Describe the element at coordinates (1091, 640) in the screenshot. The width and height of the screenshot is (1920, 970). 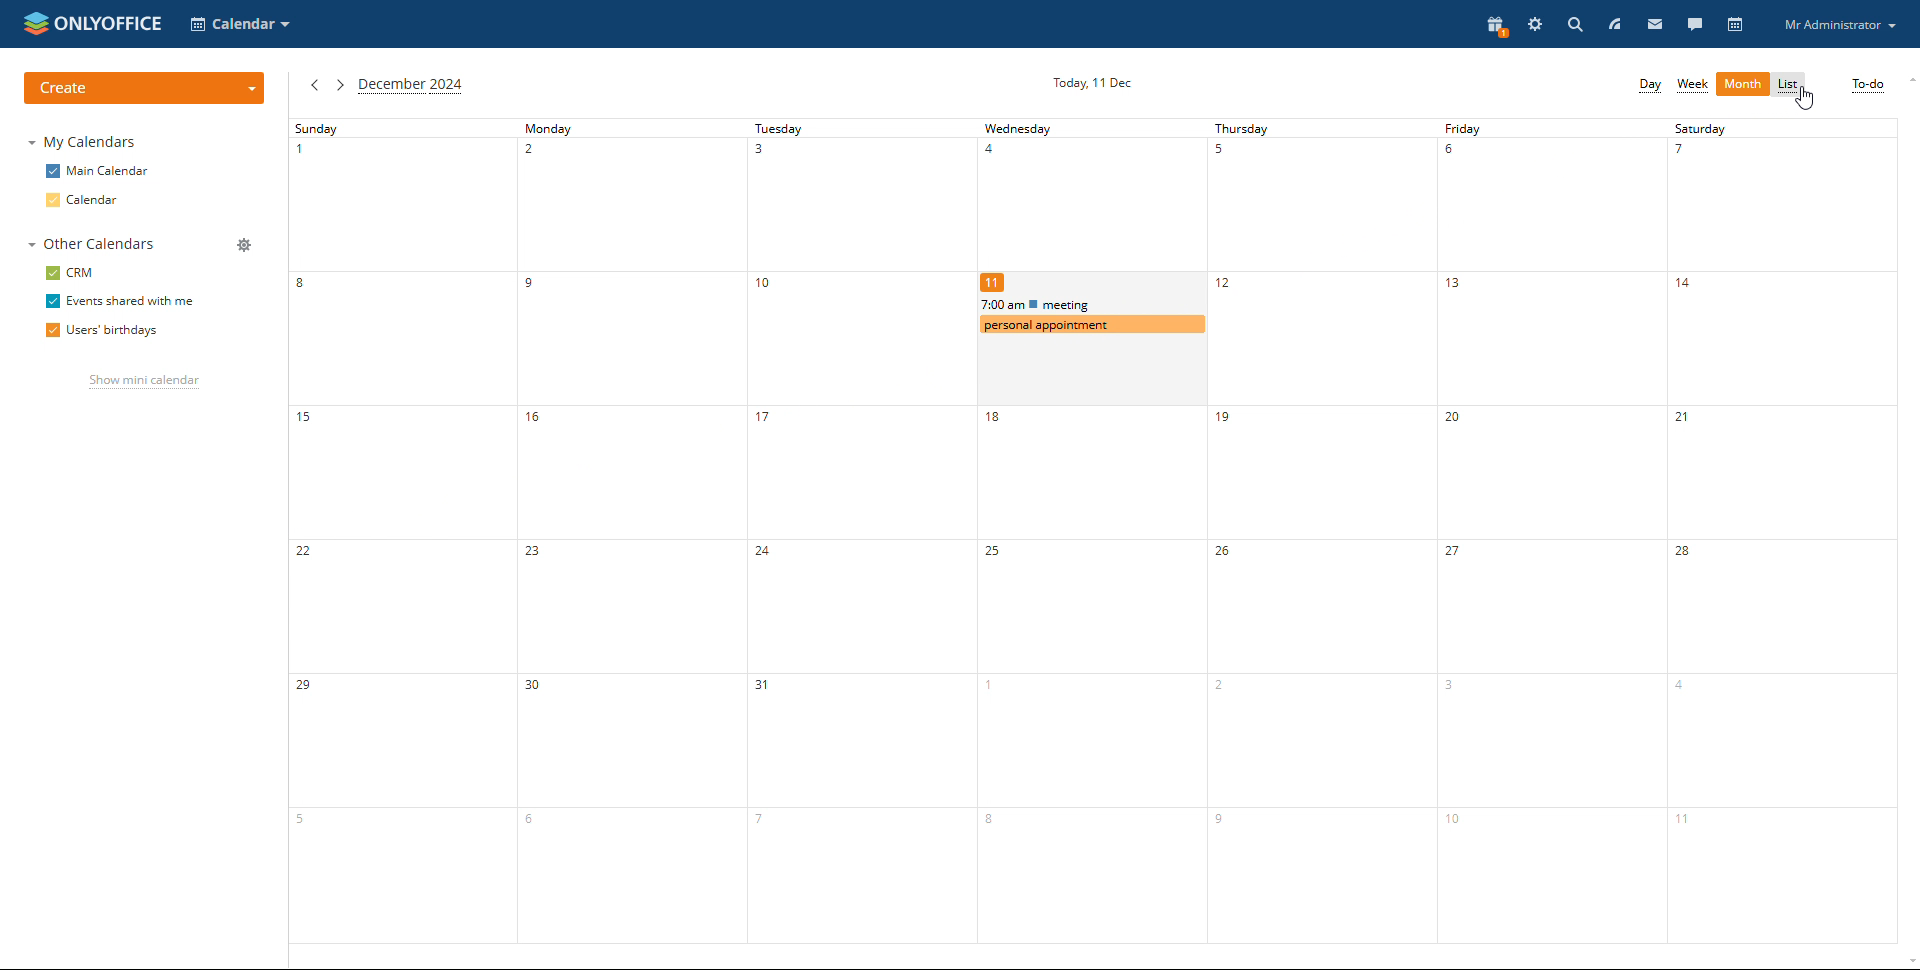
I see `calender` at that location.